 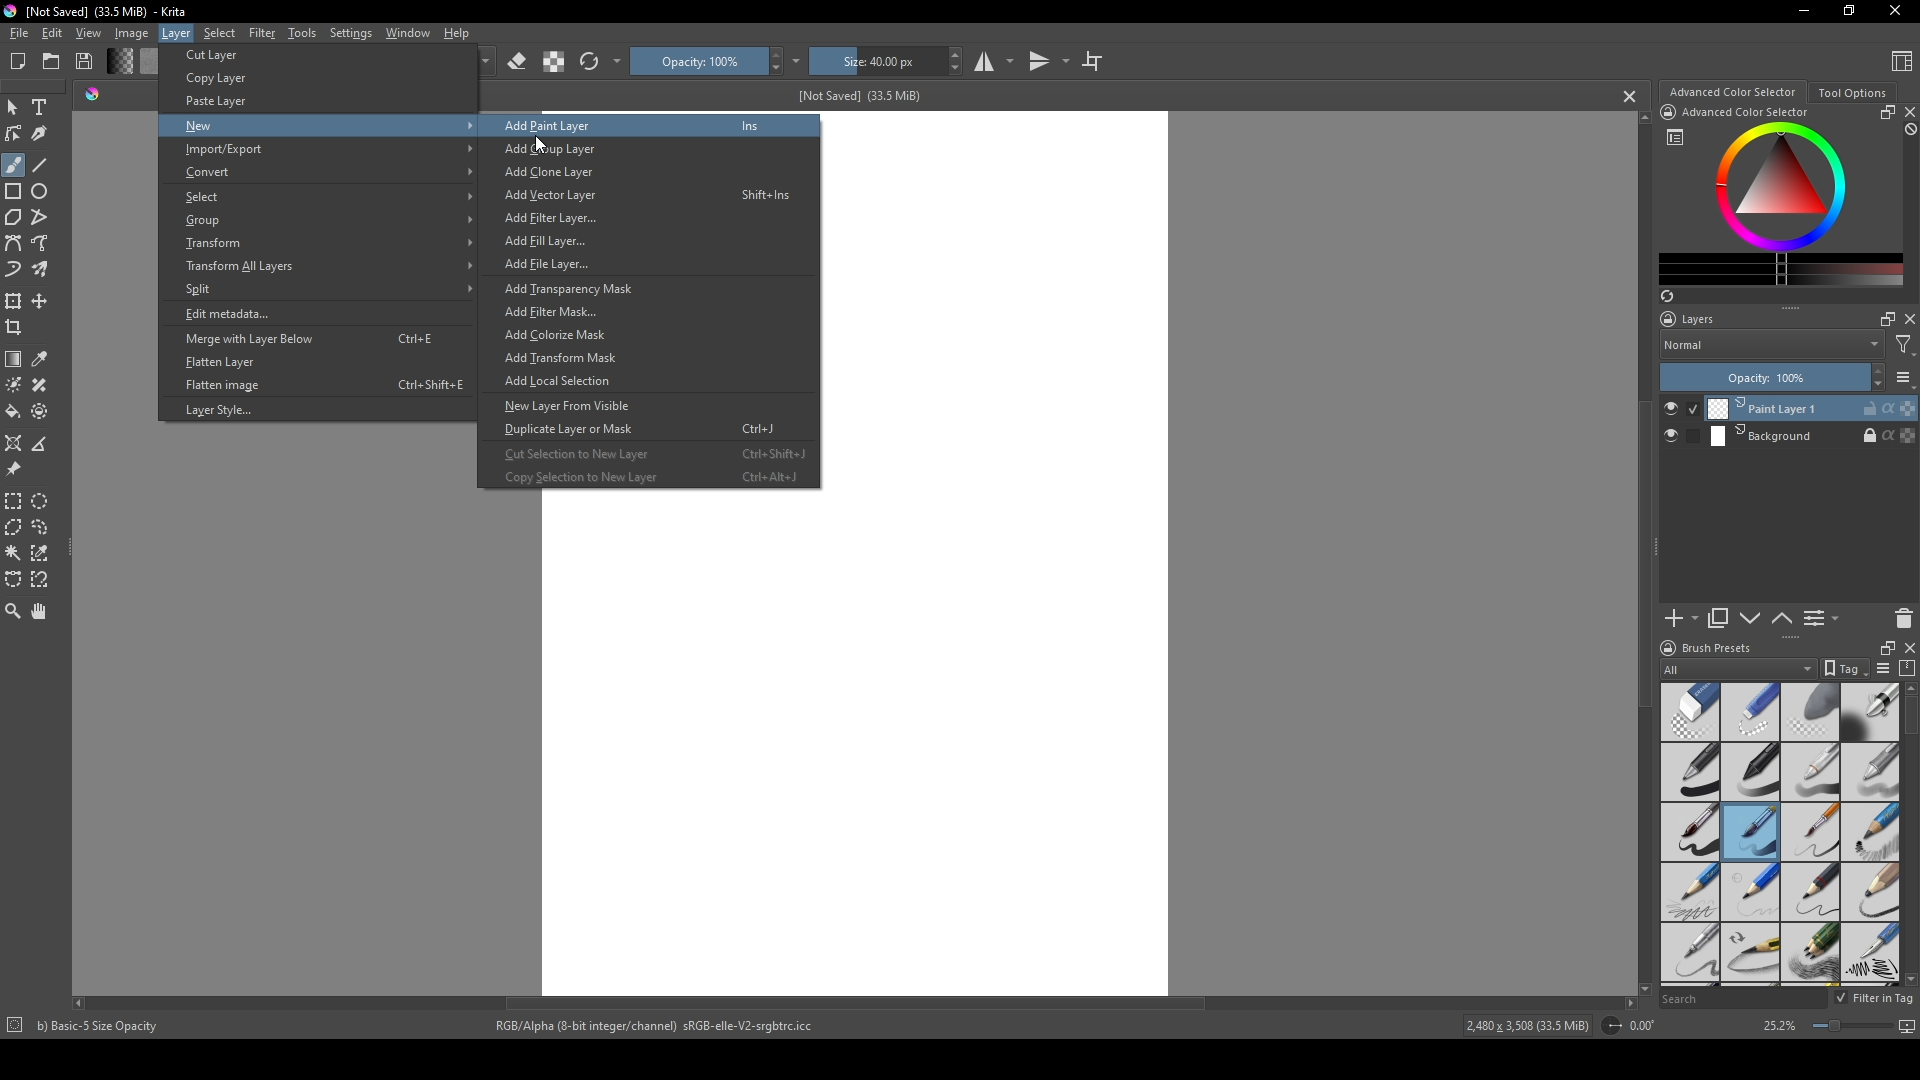 What do you see at coordinates (1908, 688) in the screenshot?
I see `scroll up` at bounding box center [1908, 688].